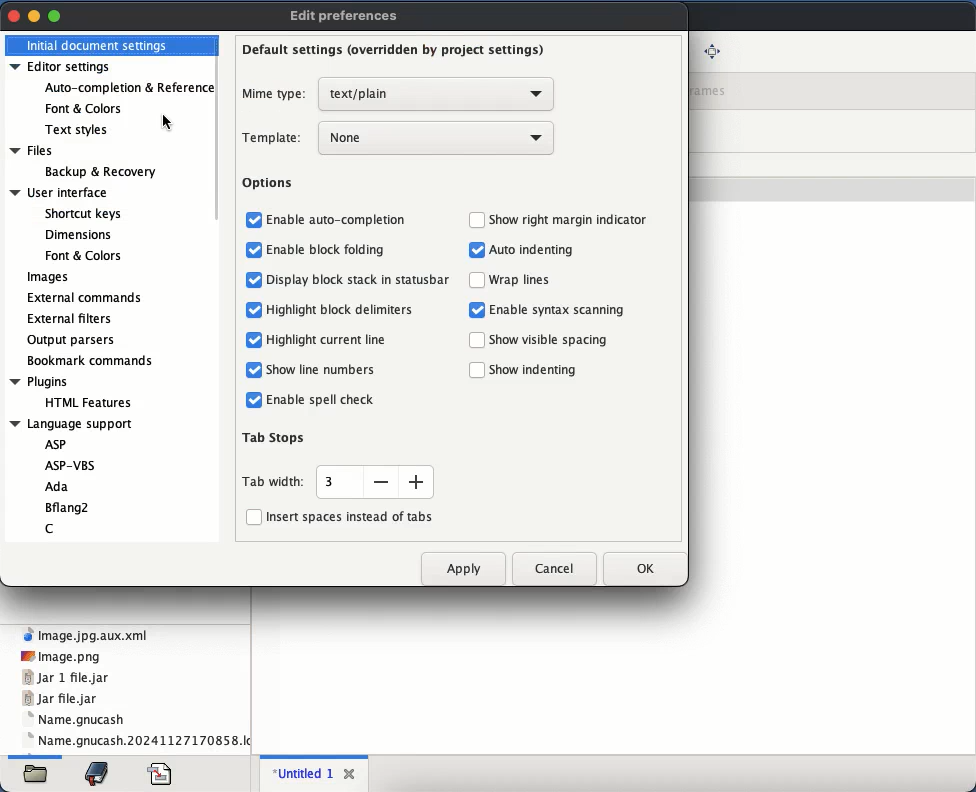 Image resolution: width=976 pixels, height=792 pixels. Describe the element at coordinates (137, 741) in the screenshot. I see `name.gnucash` at that location.